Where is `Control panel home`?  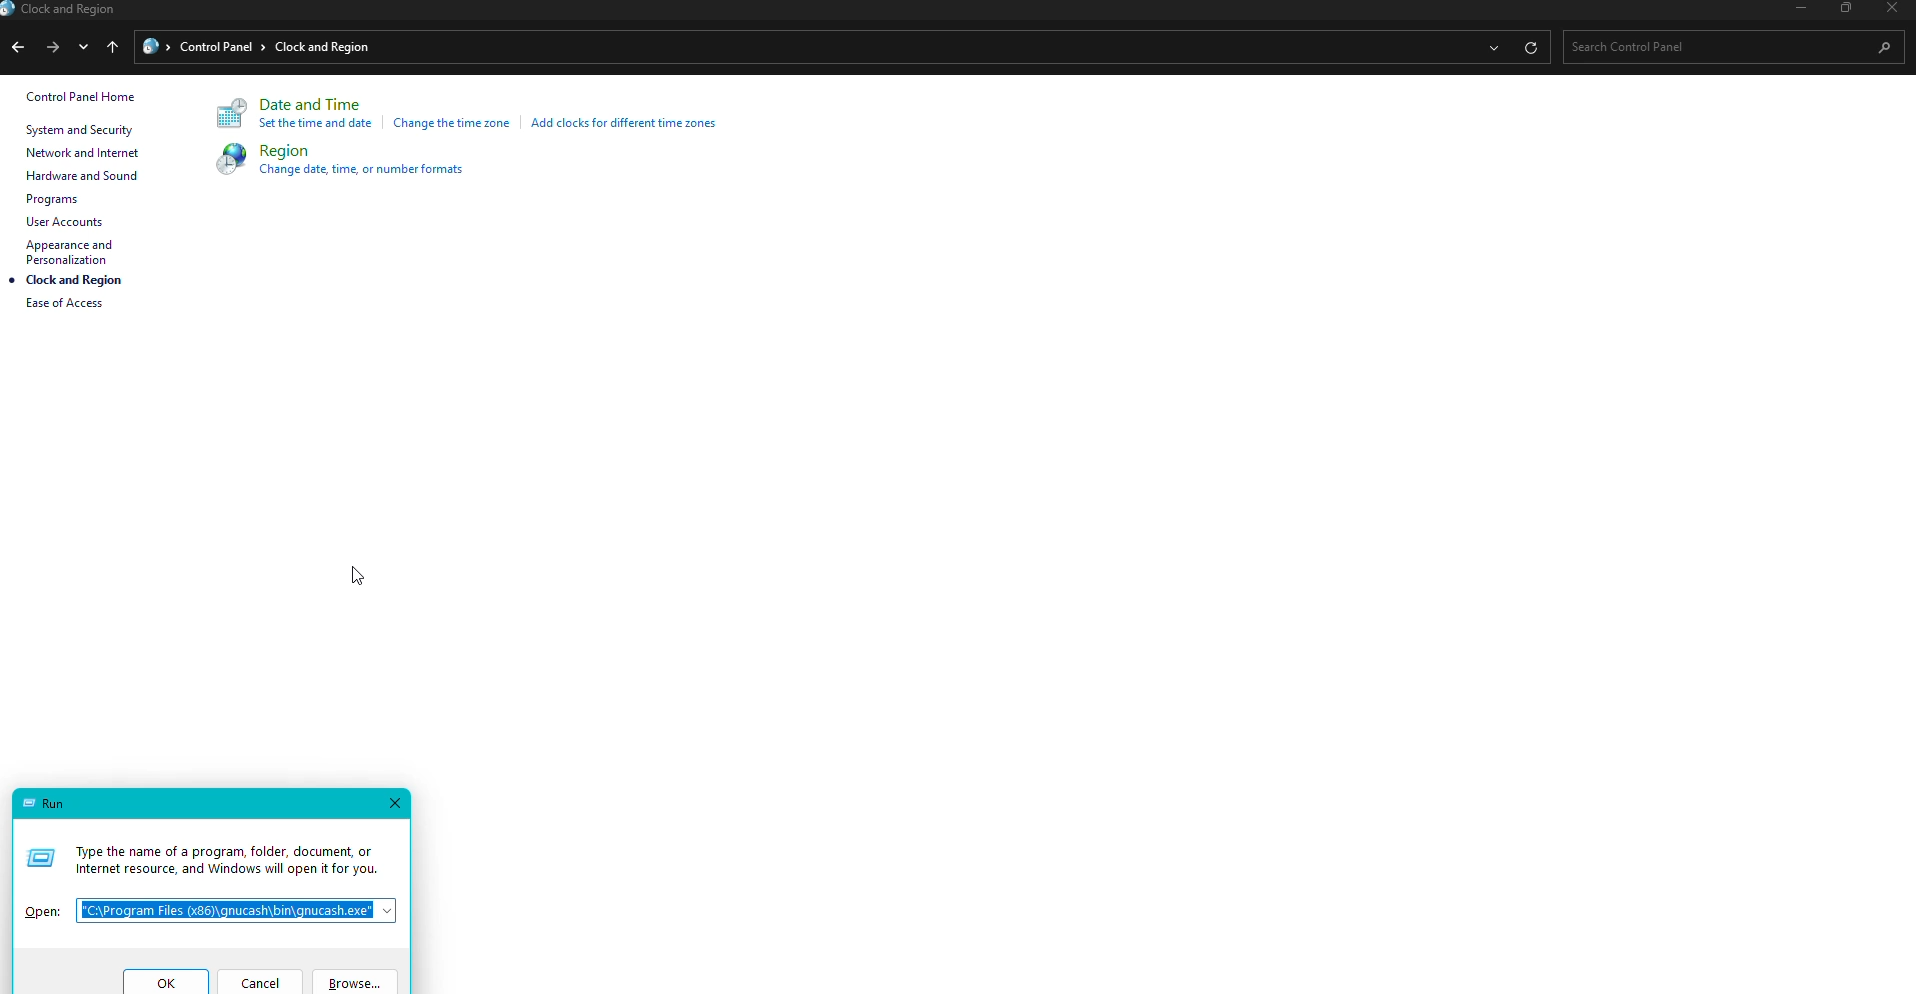
Control panel home is located at coordinates (81, 97).